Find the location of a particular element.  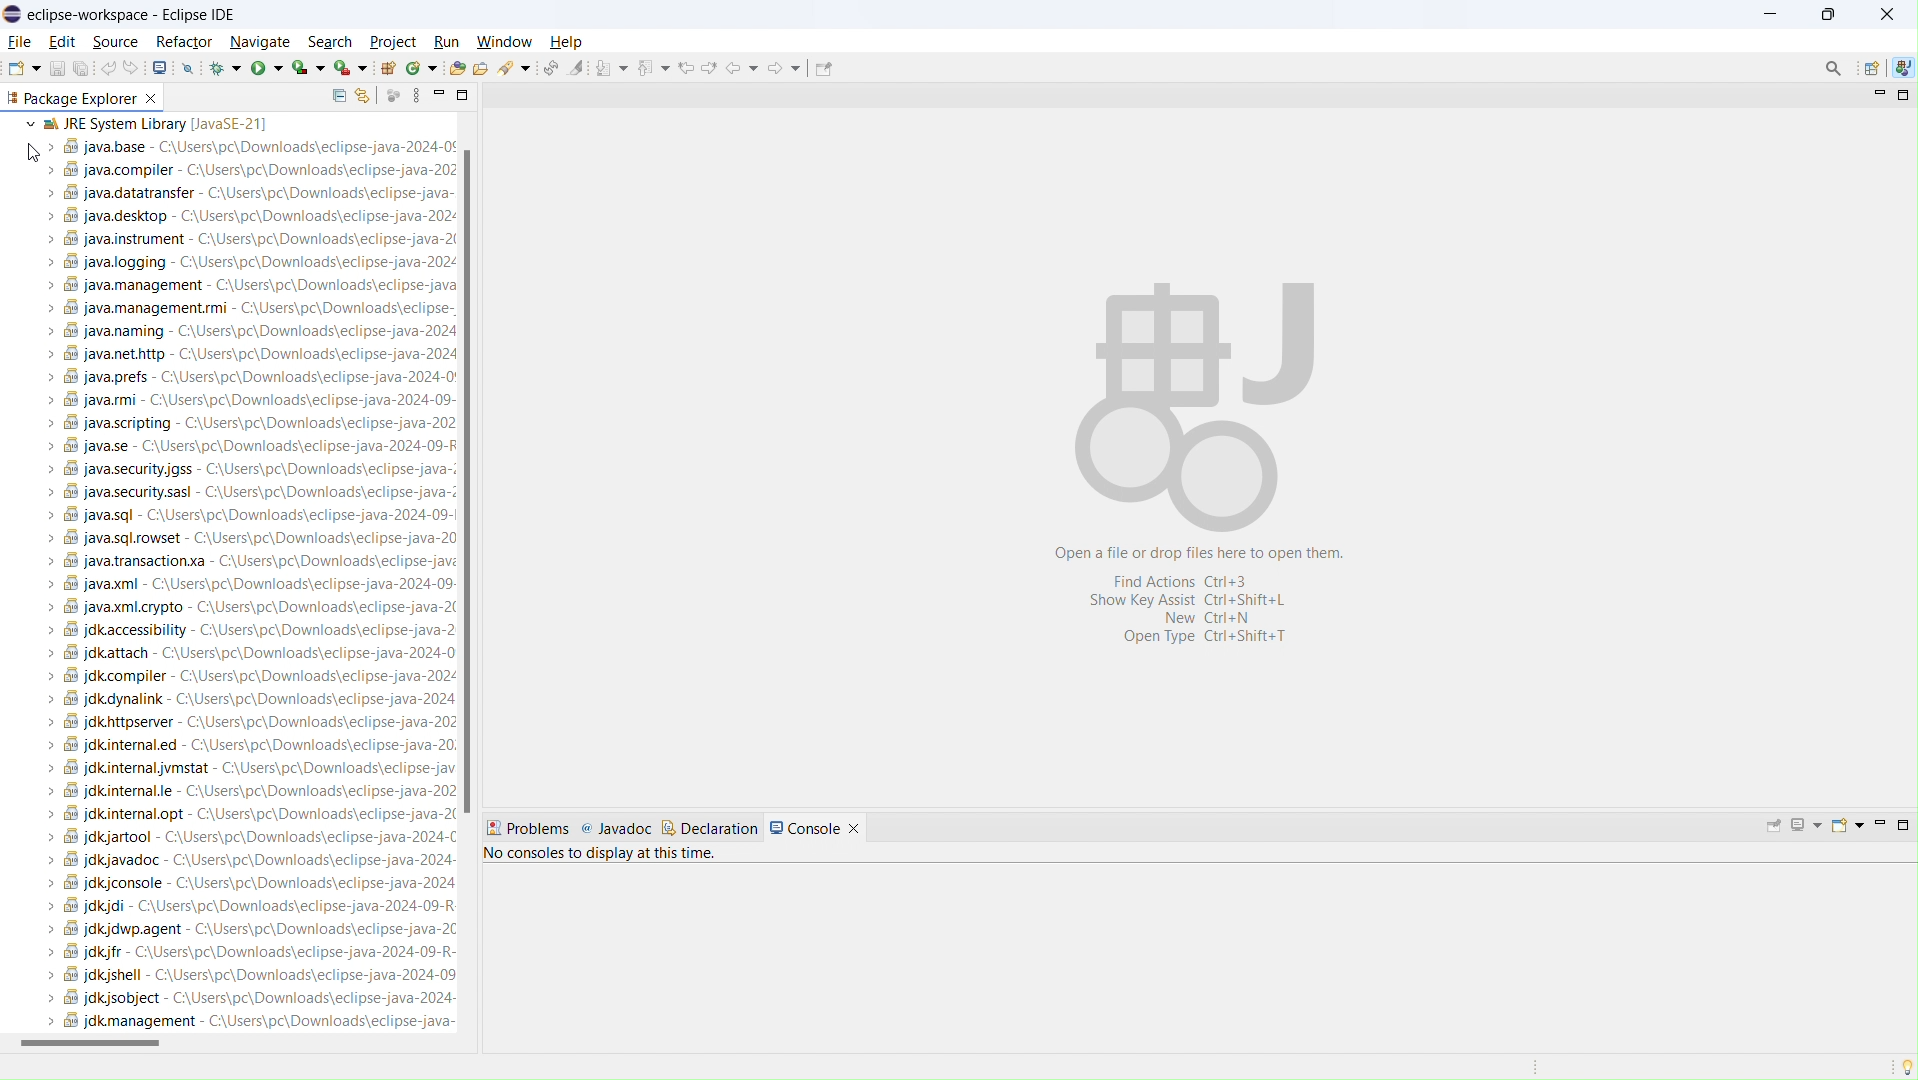

open perspective is located at coordinates (1871, 68).